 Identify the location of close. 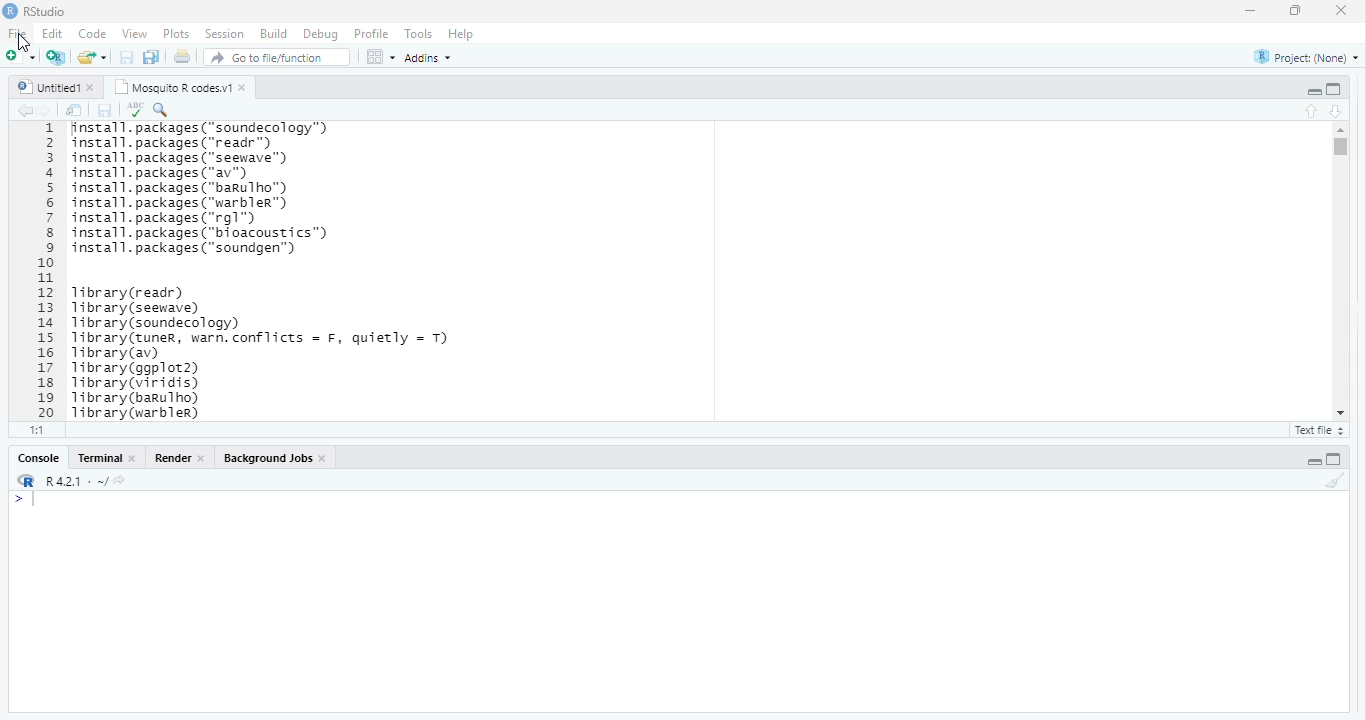
(202, 459).